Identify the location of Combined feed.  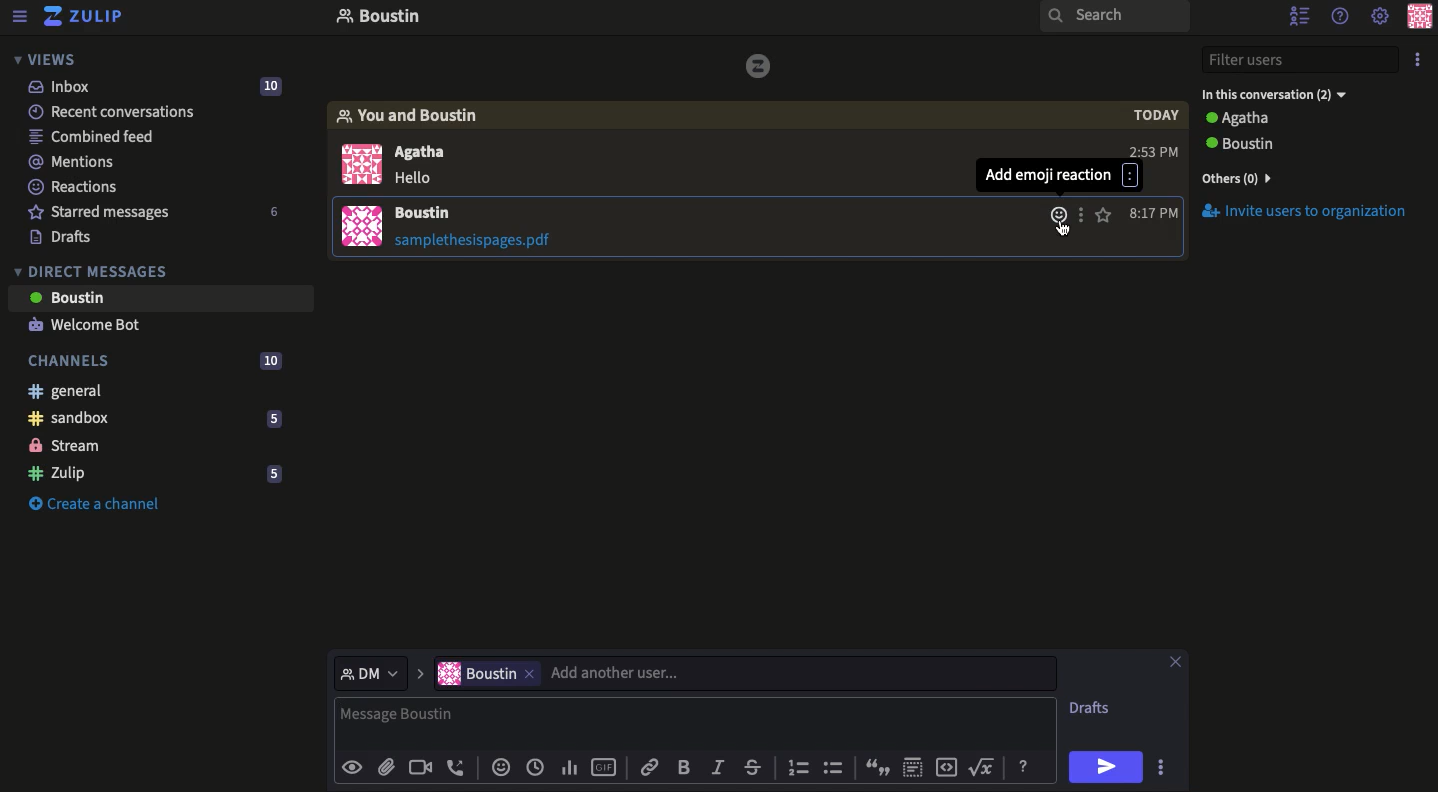
(95, 139).